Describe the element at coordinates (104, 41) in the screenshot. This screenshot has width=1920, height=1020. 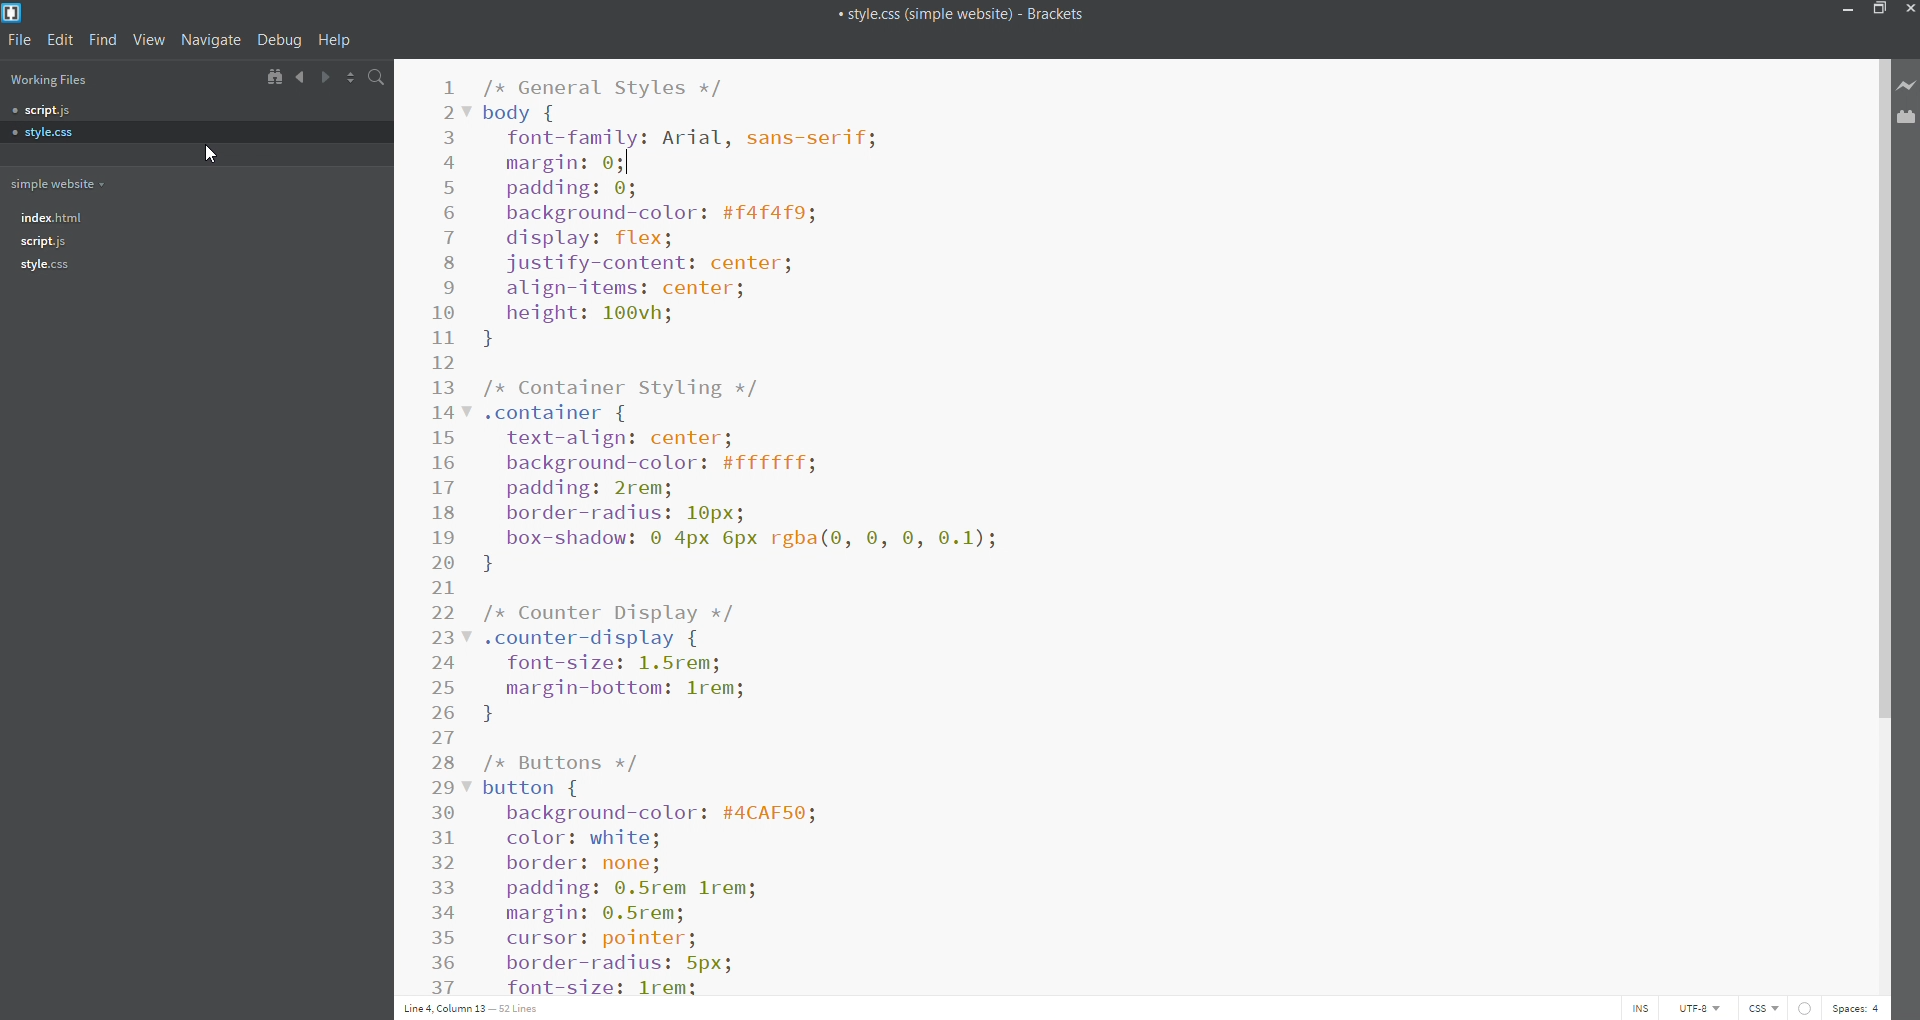
I see `find` at that location.